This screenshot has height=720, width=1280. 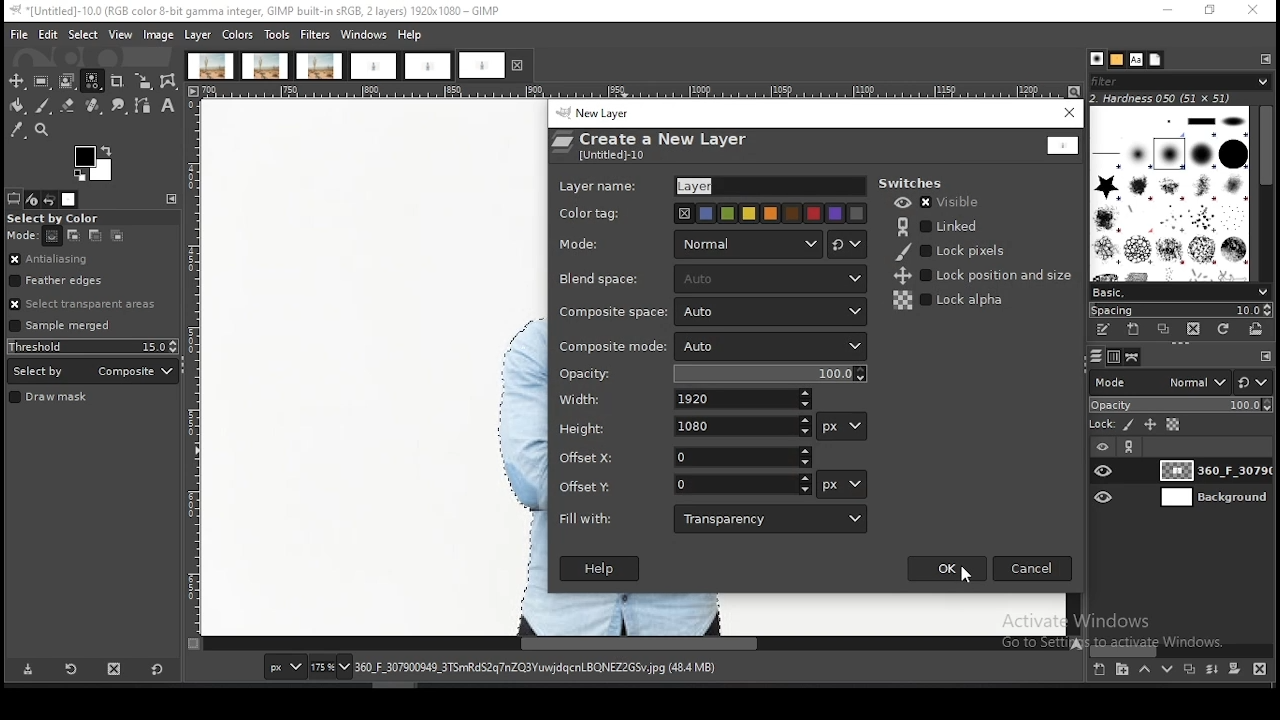 I want to click on putu, so click(x=391, y=354).